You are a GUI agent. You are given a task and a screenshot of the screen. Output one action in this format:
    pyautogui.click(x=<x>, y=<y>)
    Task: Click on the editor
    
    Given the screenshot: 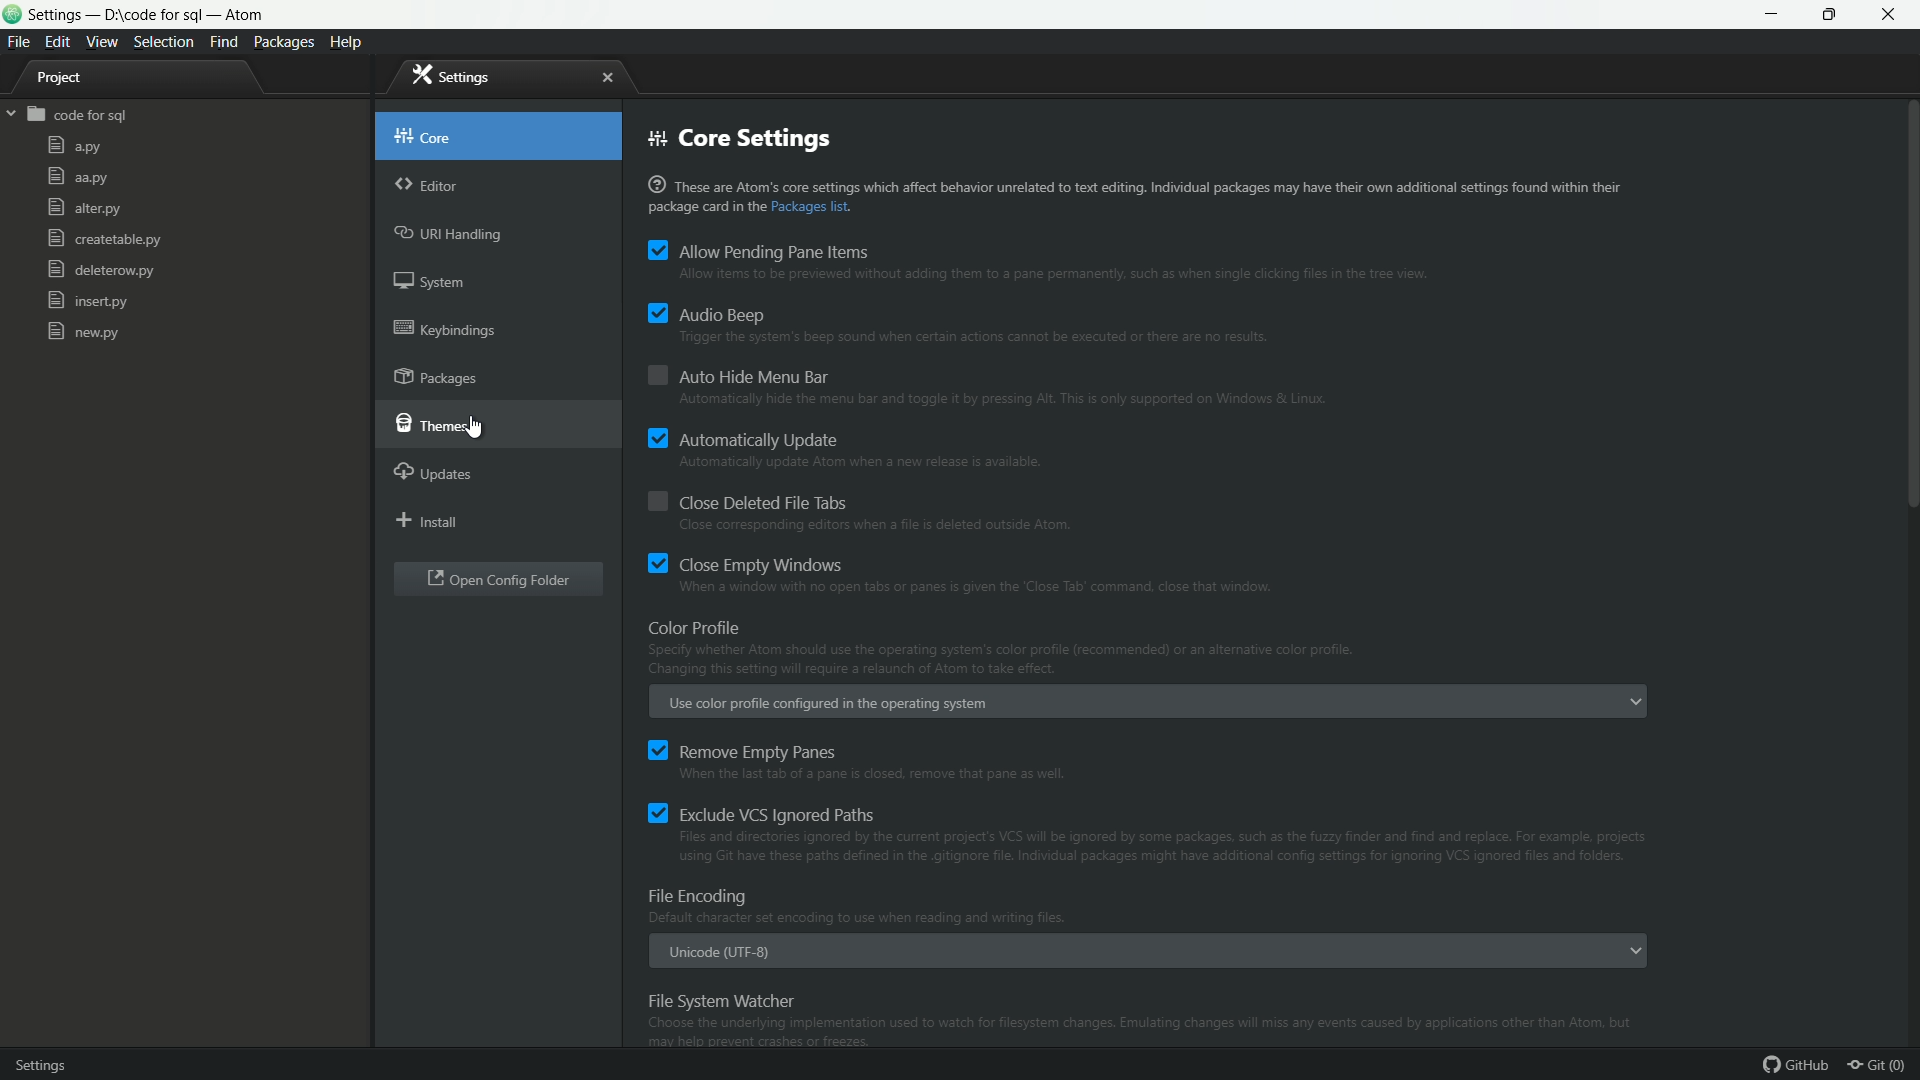 What is the action you would take?
    pyautogui.click(x=427, y=187)
    